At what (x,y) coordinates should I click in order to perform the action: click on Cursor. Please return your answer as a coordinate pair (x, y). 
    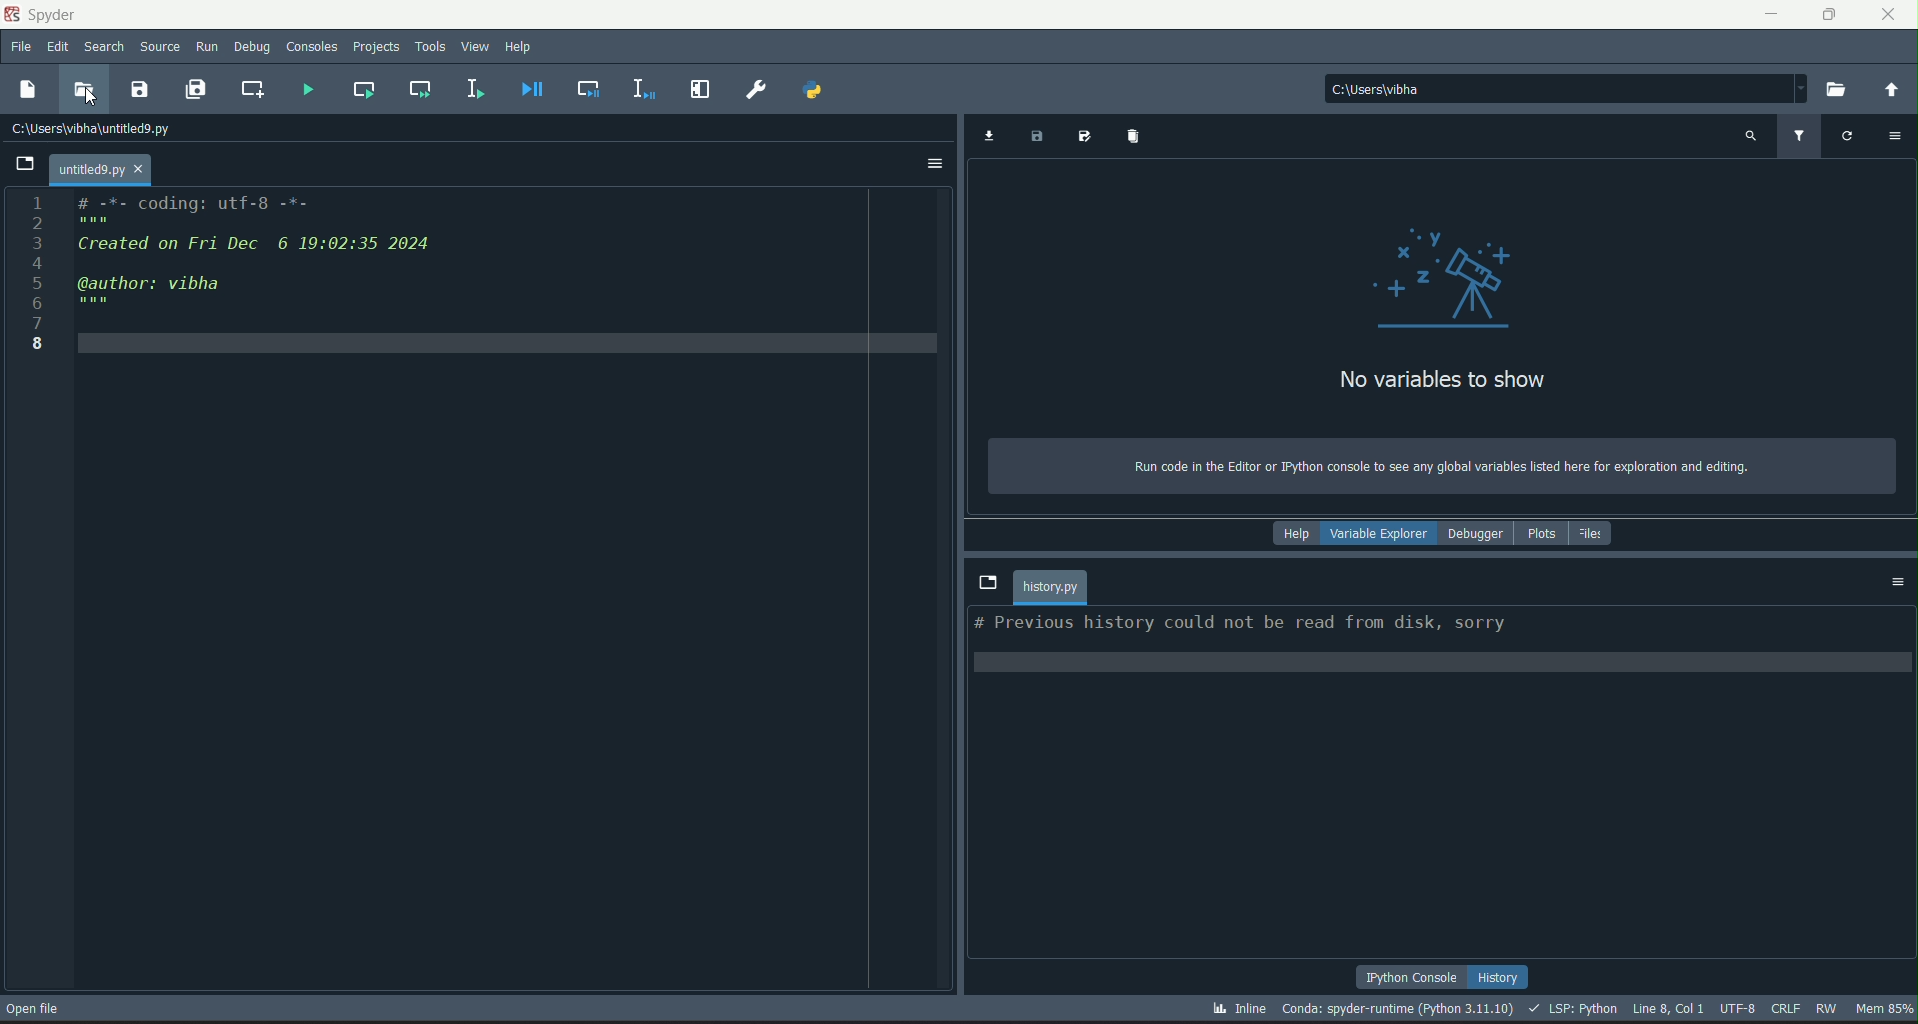
    Looking at the image, I should click on (89, 96).